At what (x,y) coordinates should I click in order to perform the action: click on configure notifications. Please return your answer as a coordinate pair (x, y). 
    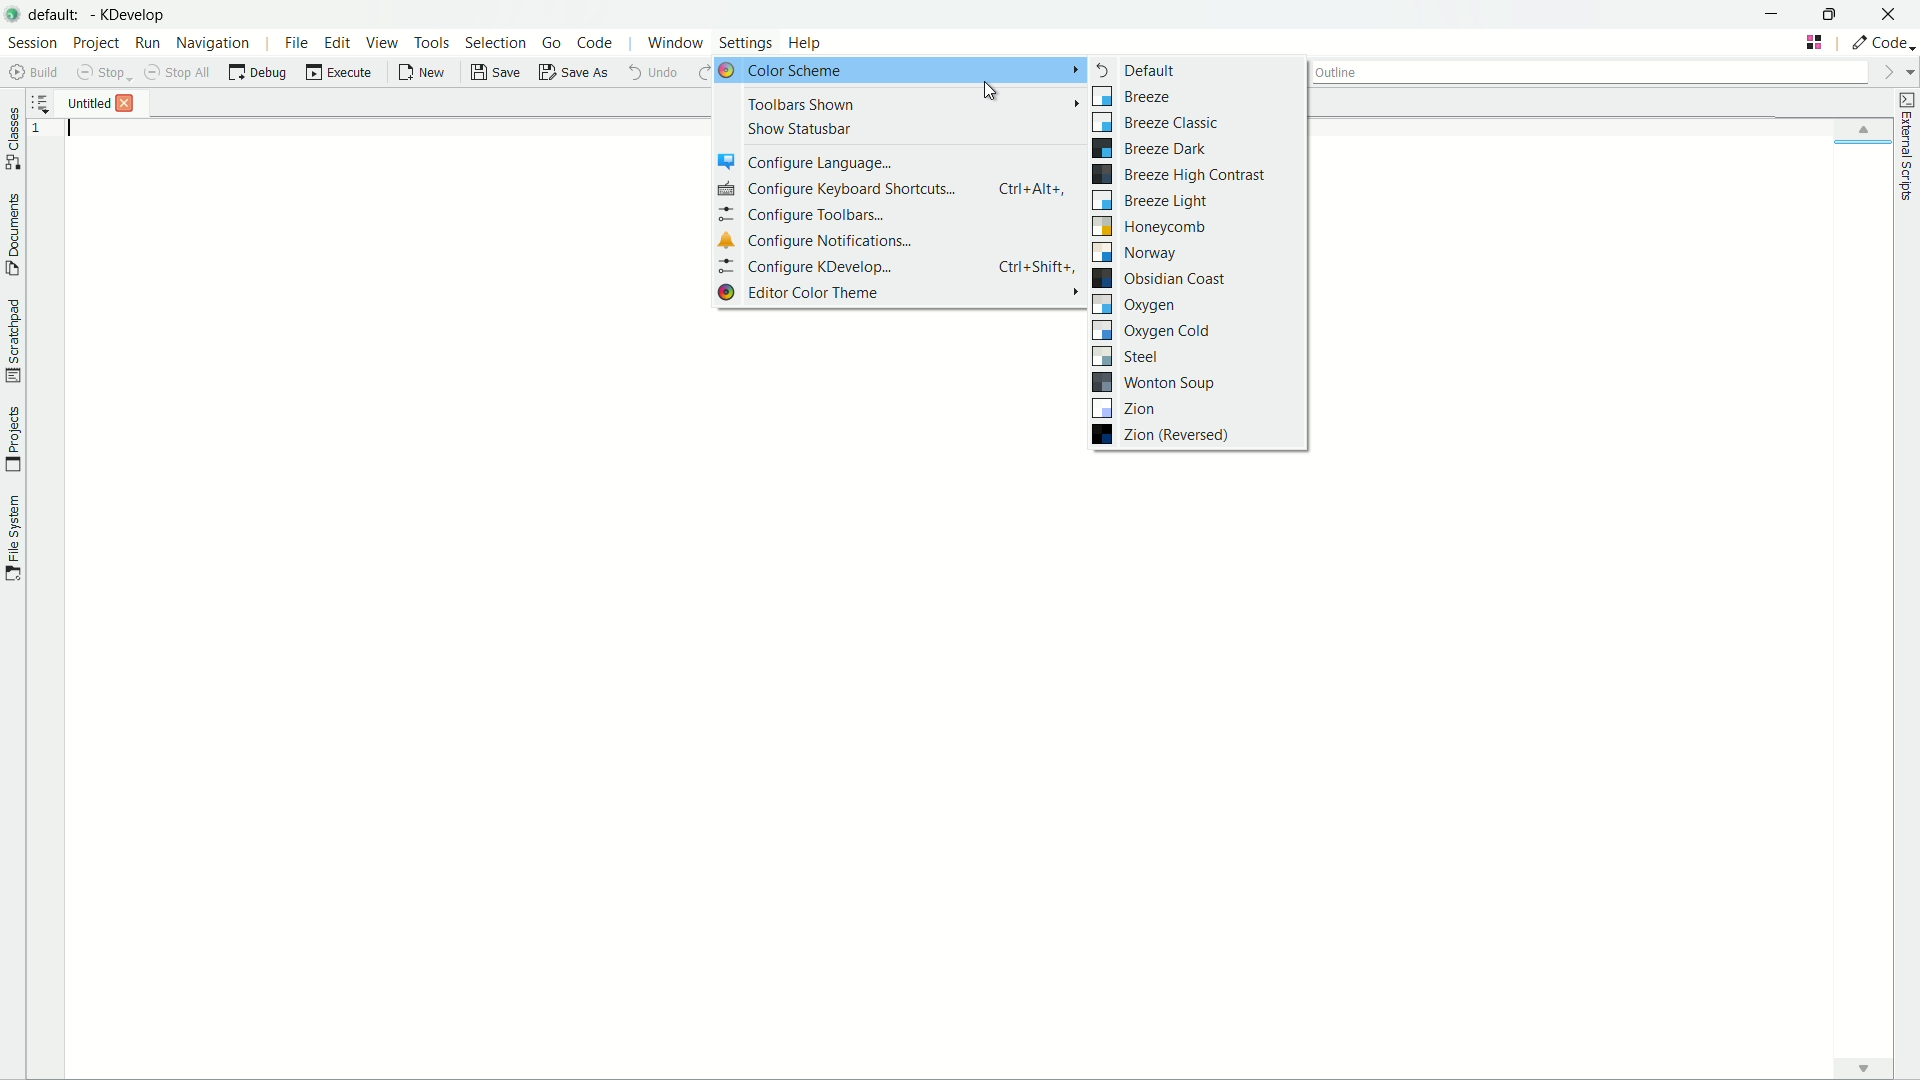
    Looking at the image, I should click on (813, 241).